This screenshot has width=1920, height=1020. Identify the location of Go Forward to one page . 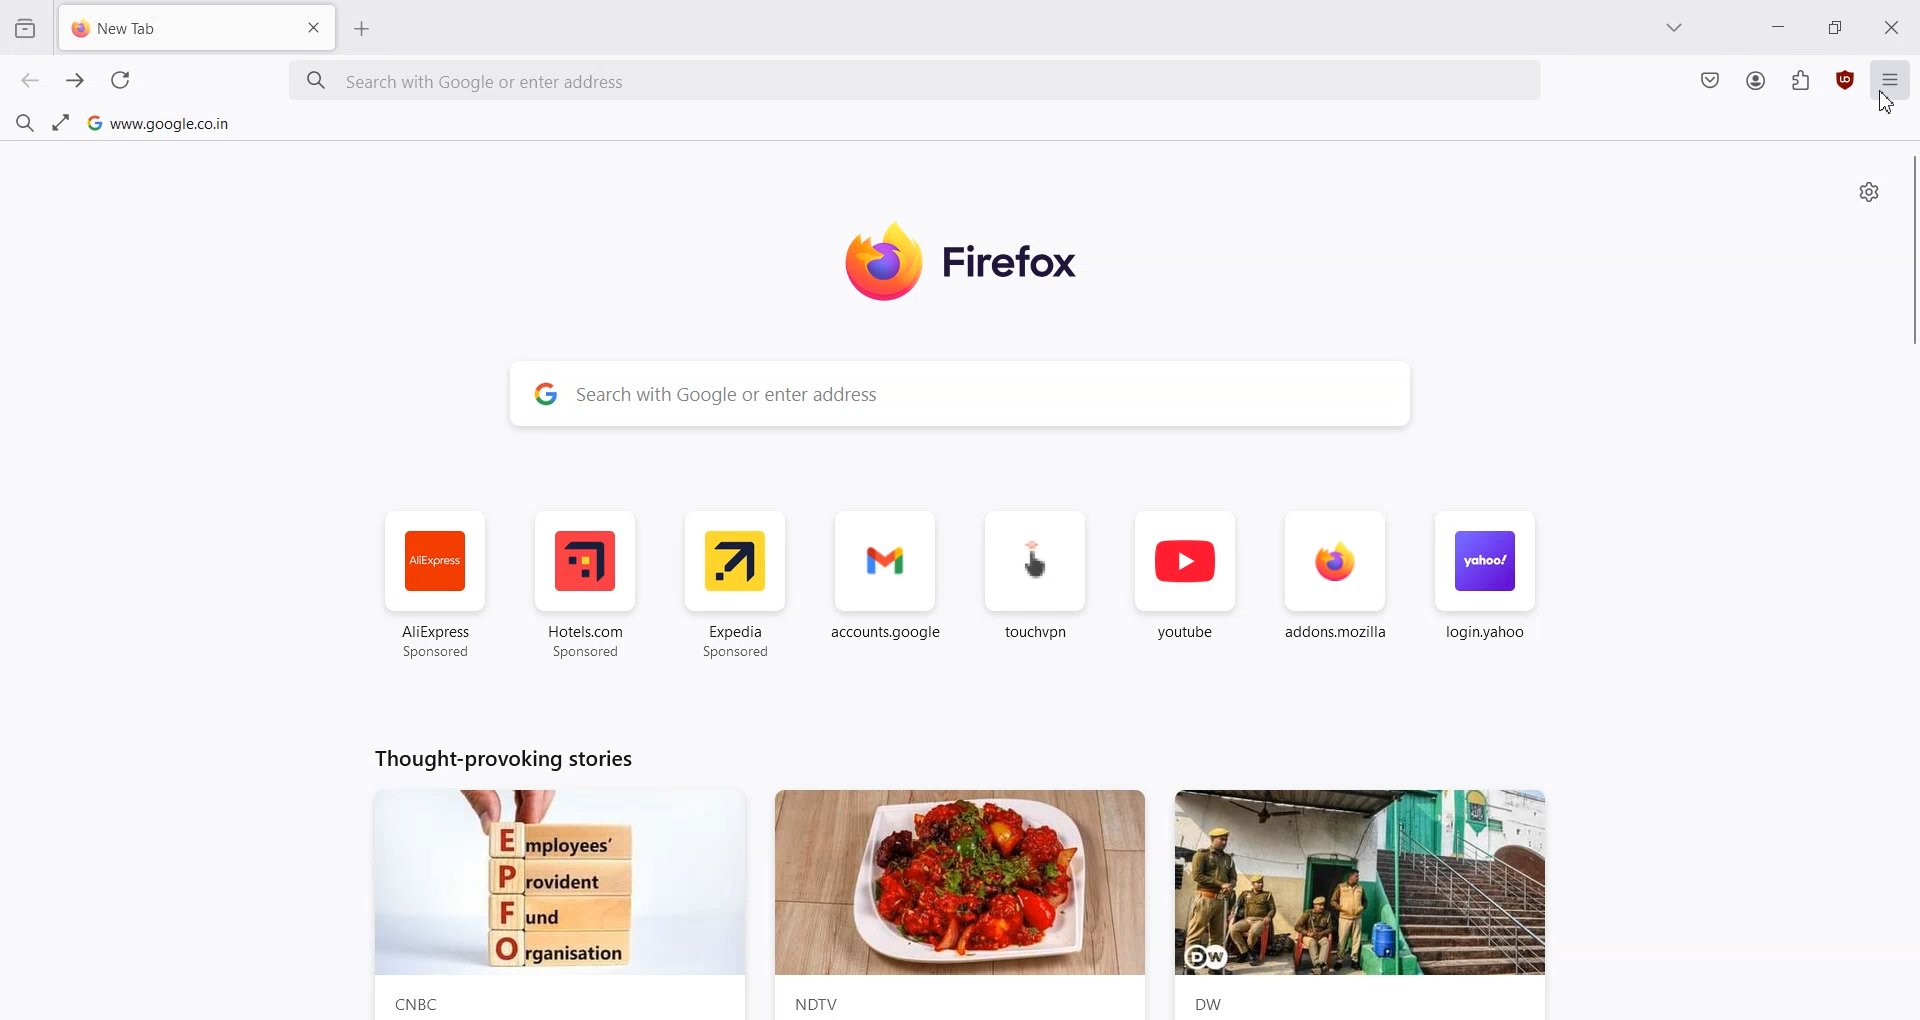
(76, 81).